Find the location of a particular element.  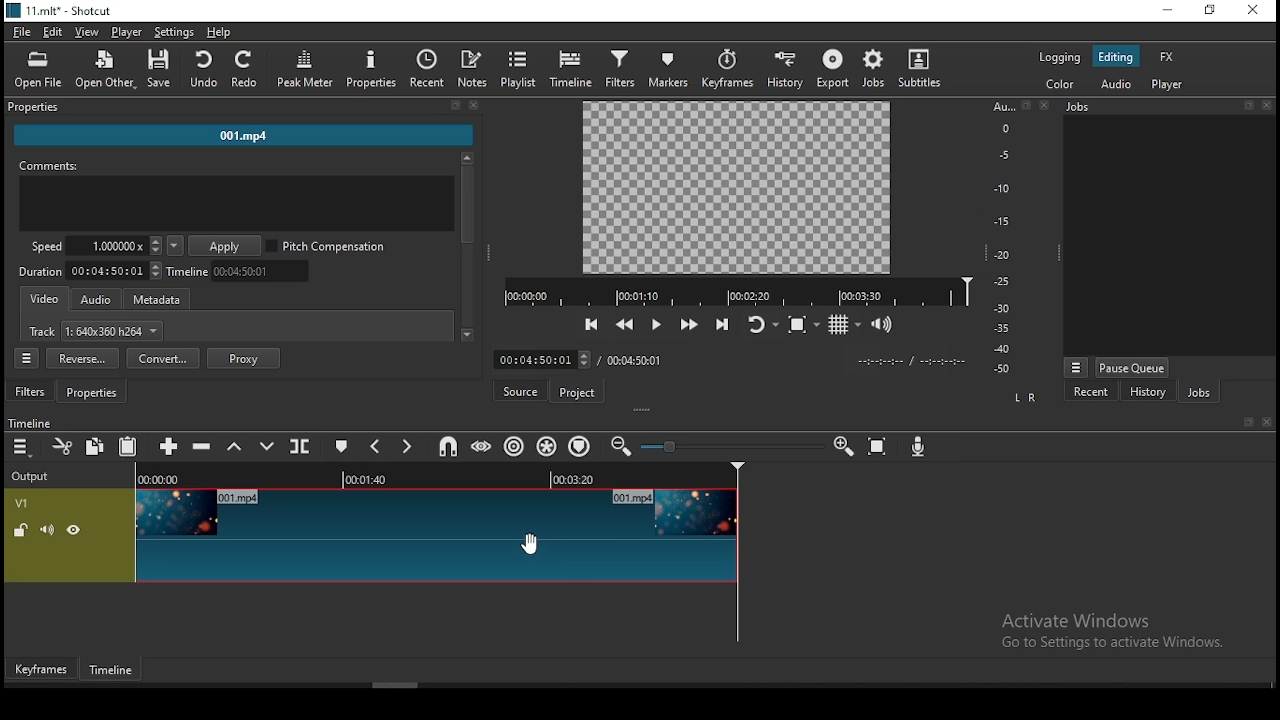

subtitles is located at coordinates (923, 67).